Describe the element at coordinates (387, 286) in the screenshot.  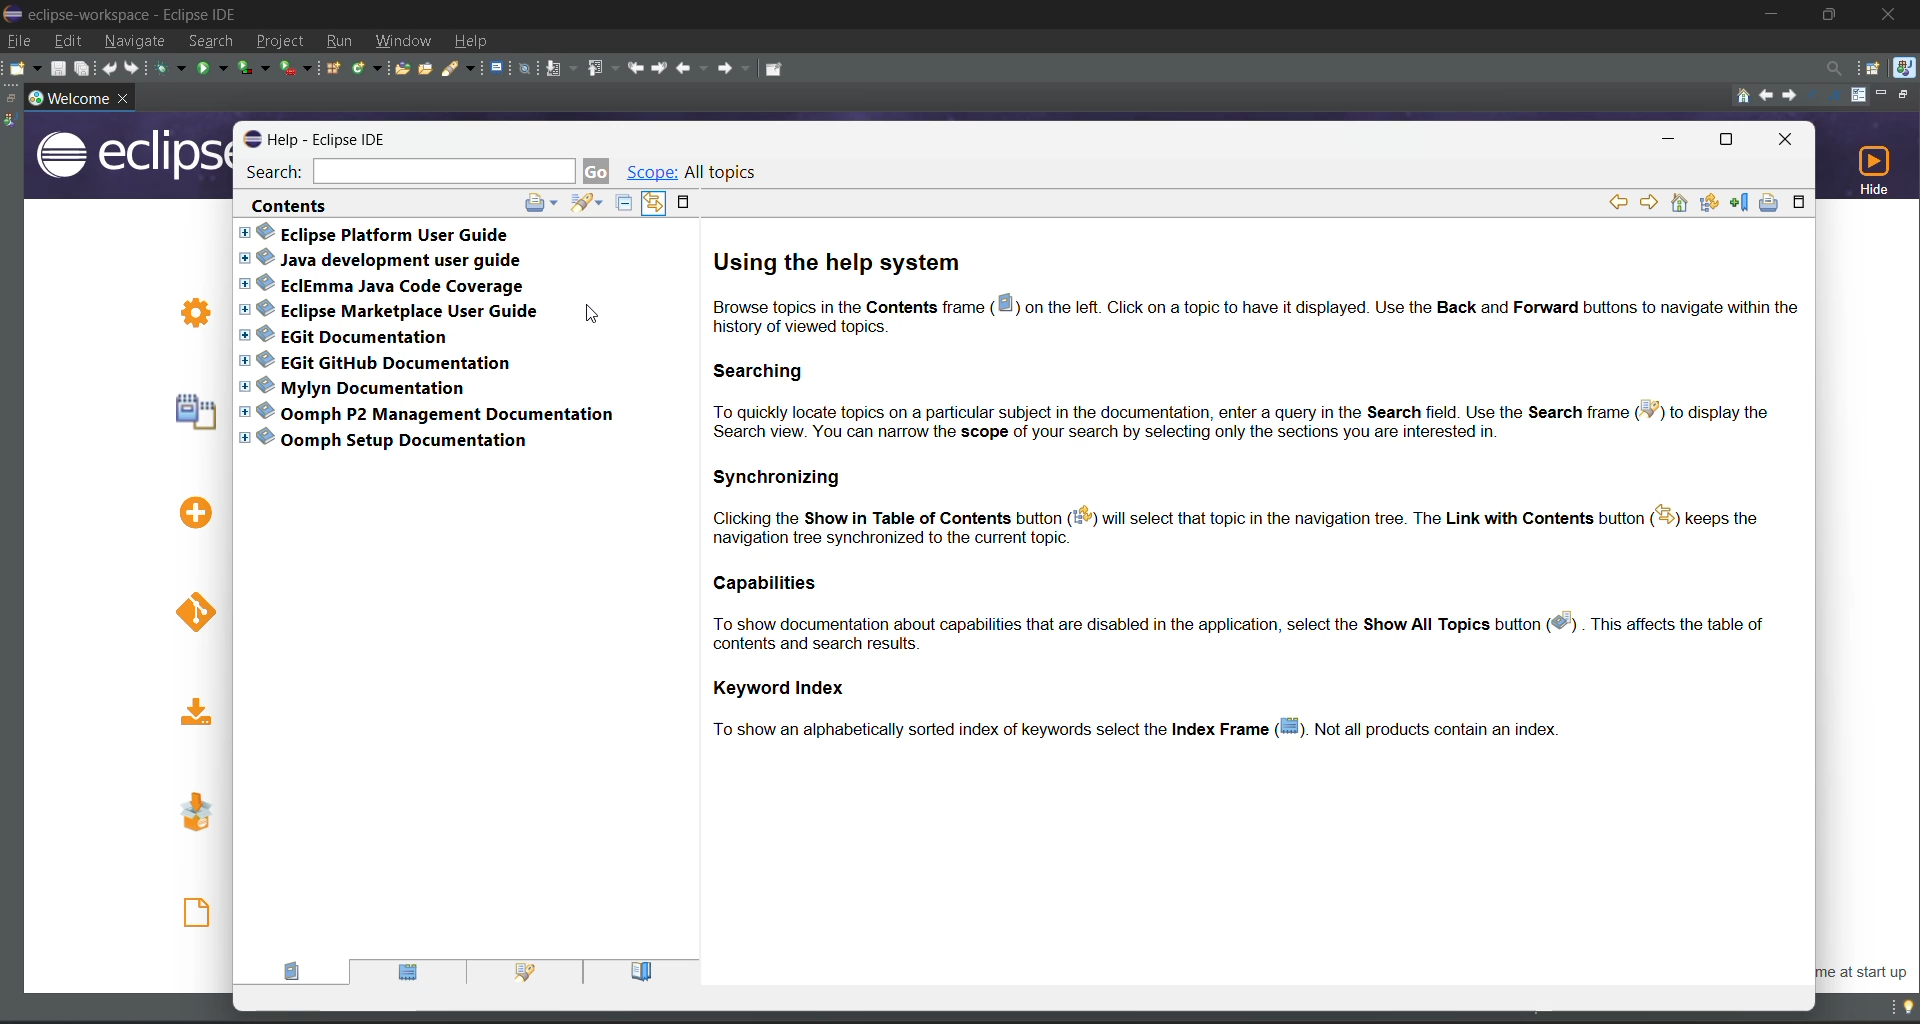
I see `eclemma java code coverage` at that location.